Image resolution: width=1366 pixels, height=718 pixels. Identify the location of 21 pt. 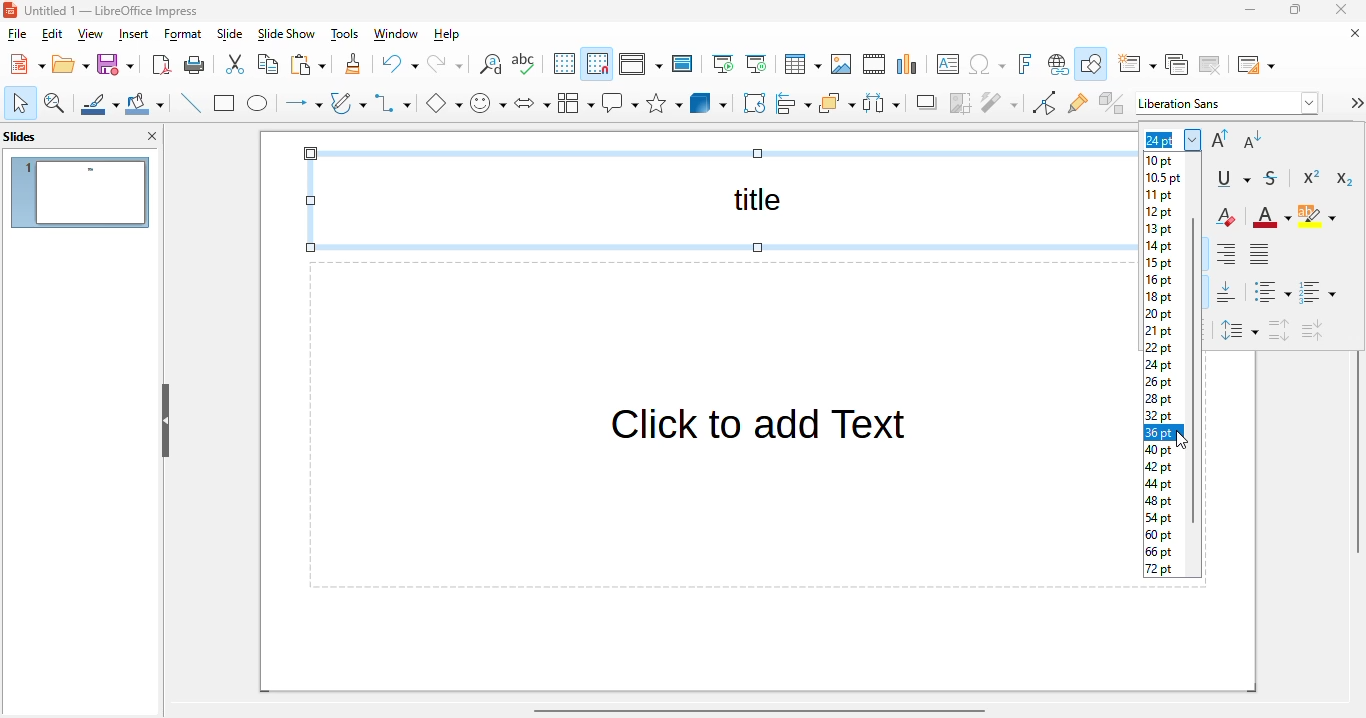
(1159, 331).